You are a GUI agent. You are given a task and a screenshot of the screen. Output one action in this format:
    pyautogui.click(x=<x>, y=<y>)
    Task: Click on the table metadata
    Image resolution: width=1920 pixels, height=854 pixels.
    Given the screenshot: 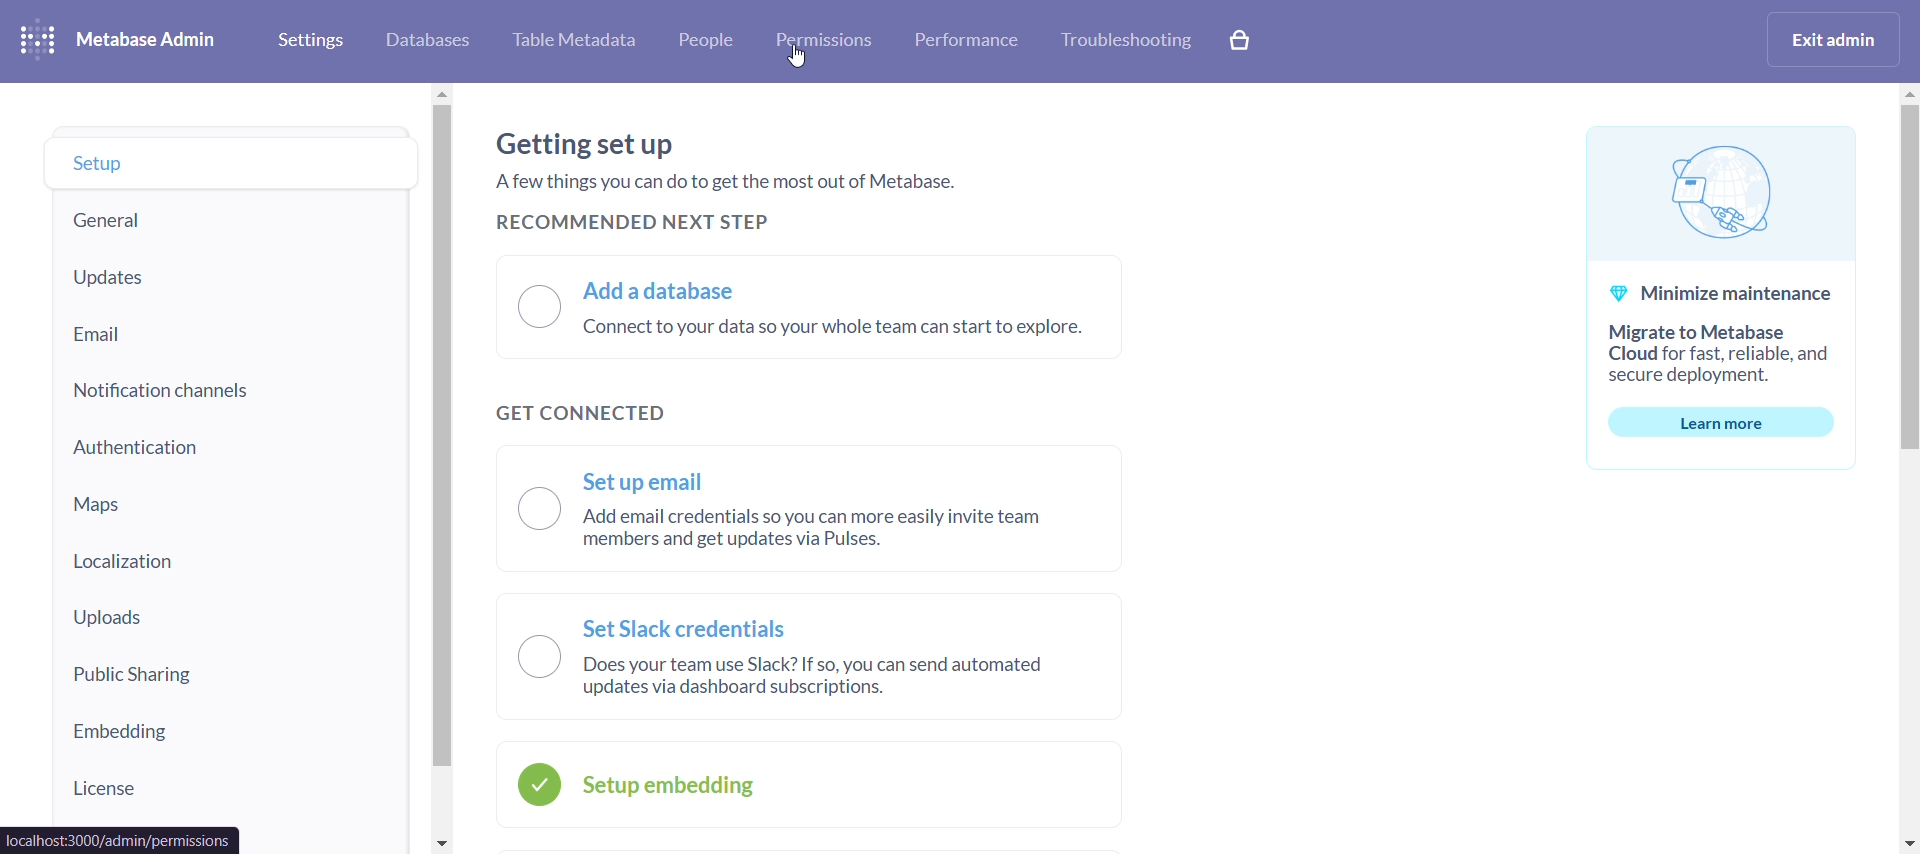 What is the action you would take?
    pyautogui.click(x=574, y=43)
    